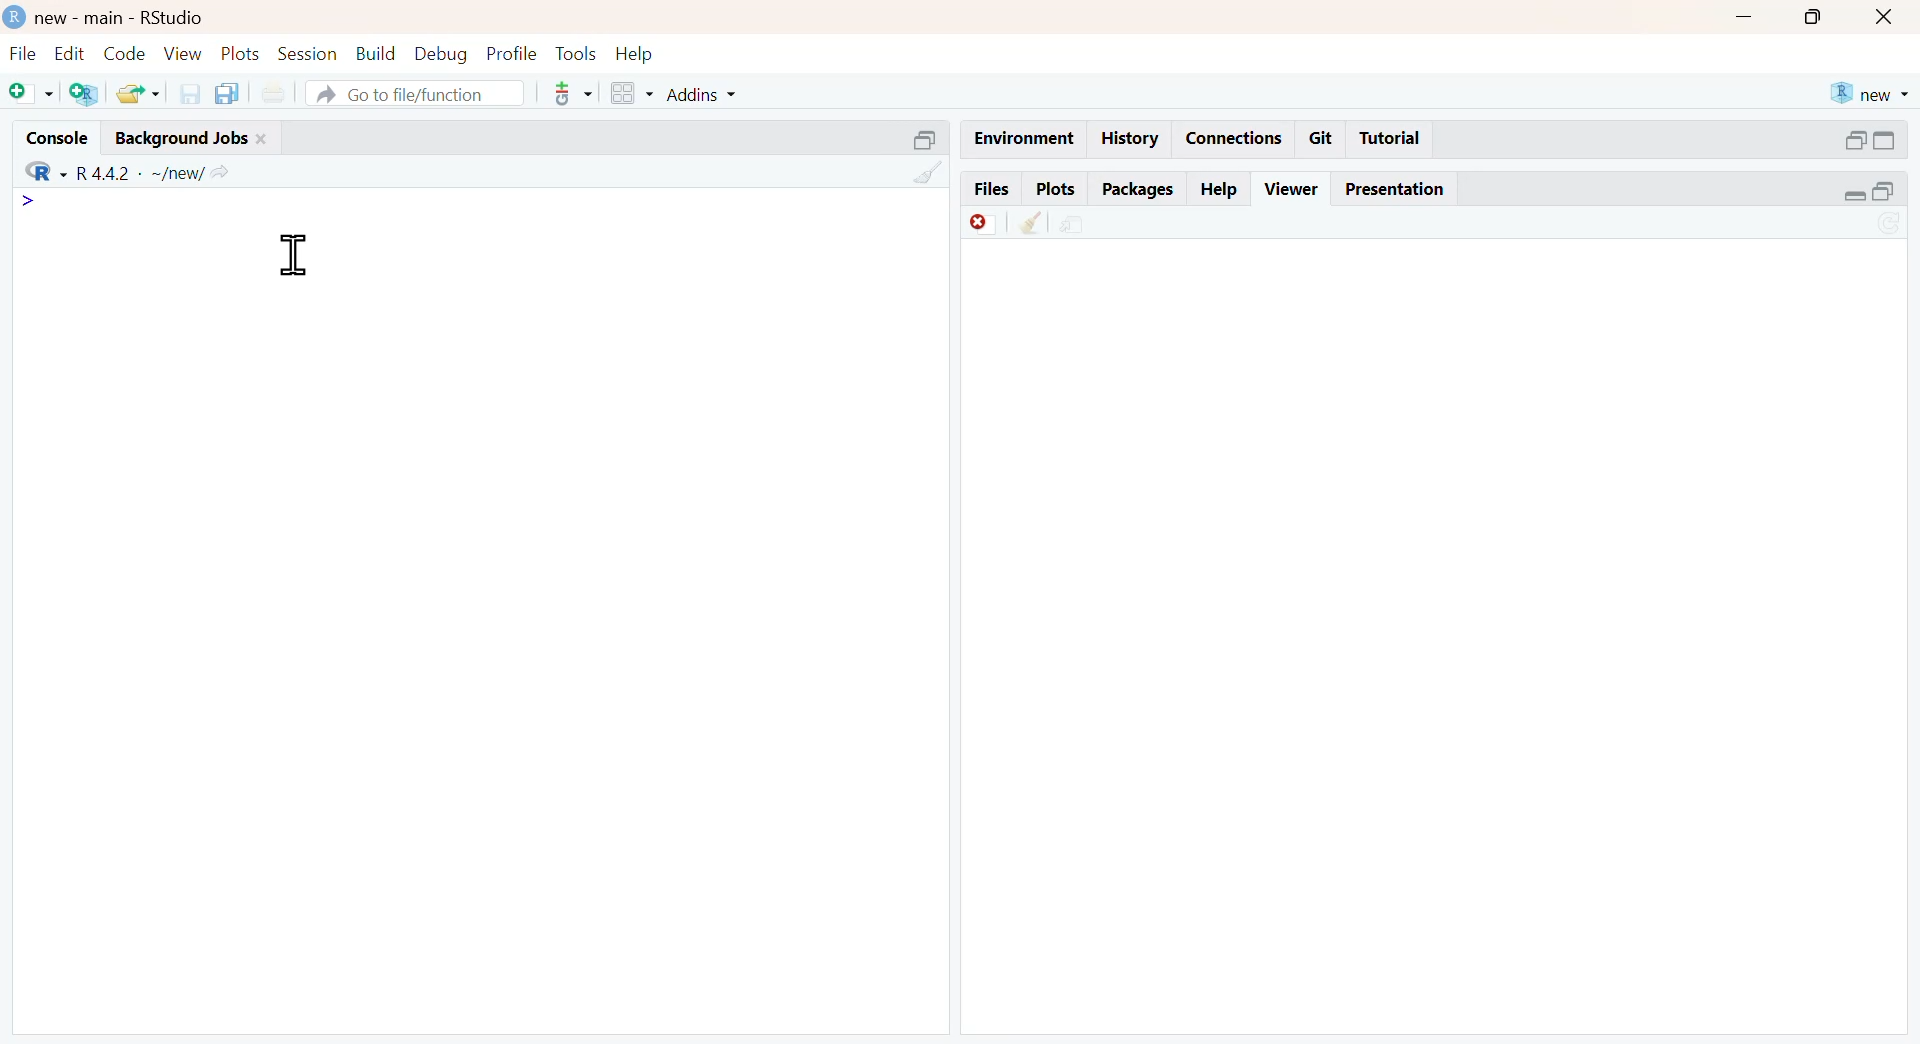  What do you see at coordinates (86, 94) in the screenshot?
I see `add R file` at bounding box center [86, 94].